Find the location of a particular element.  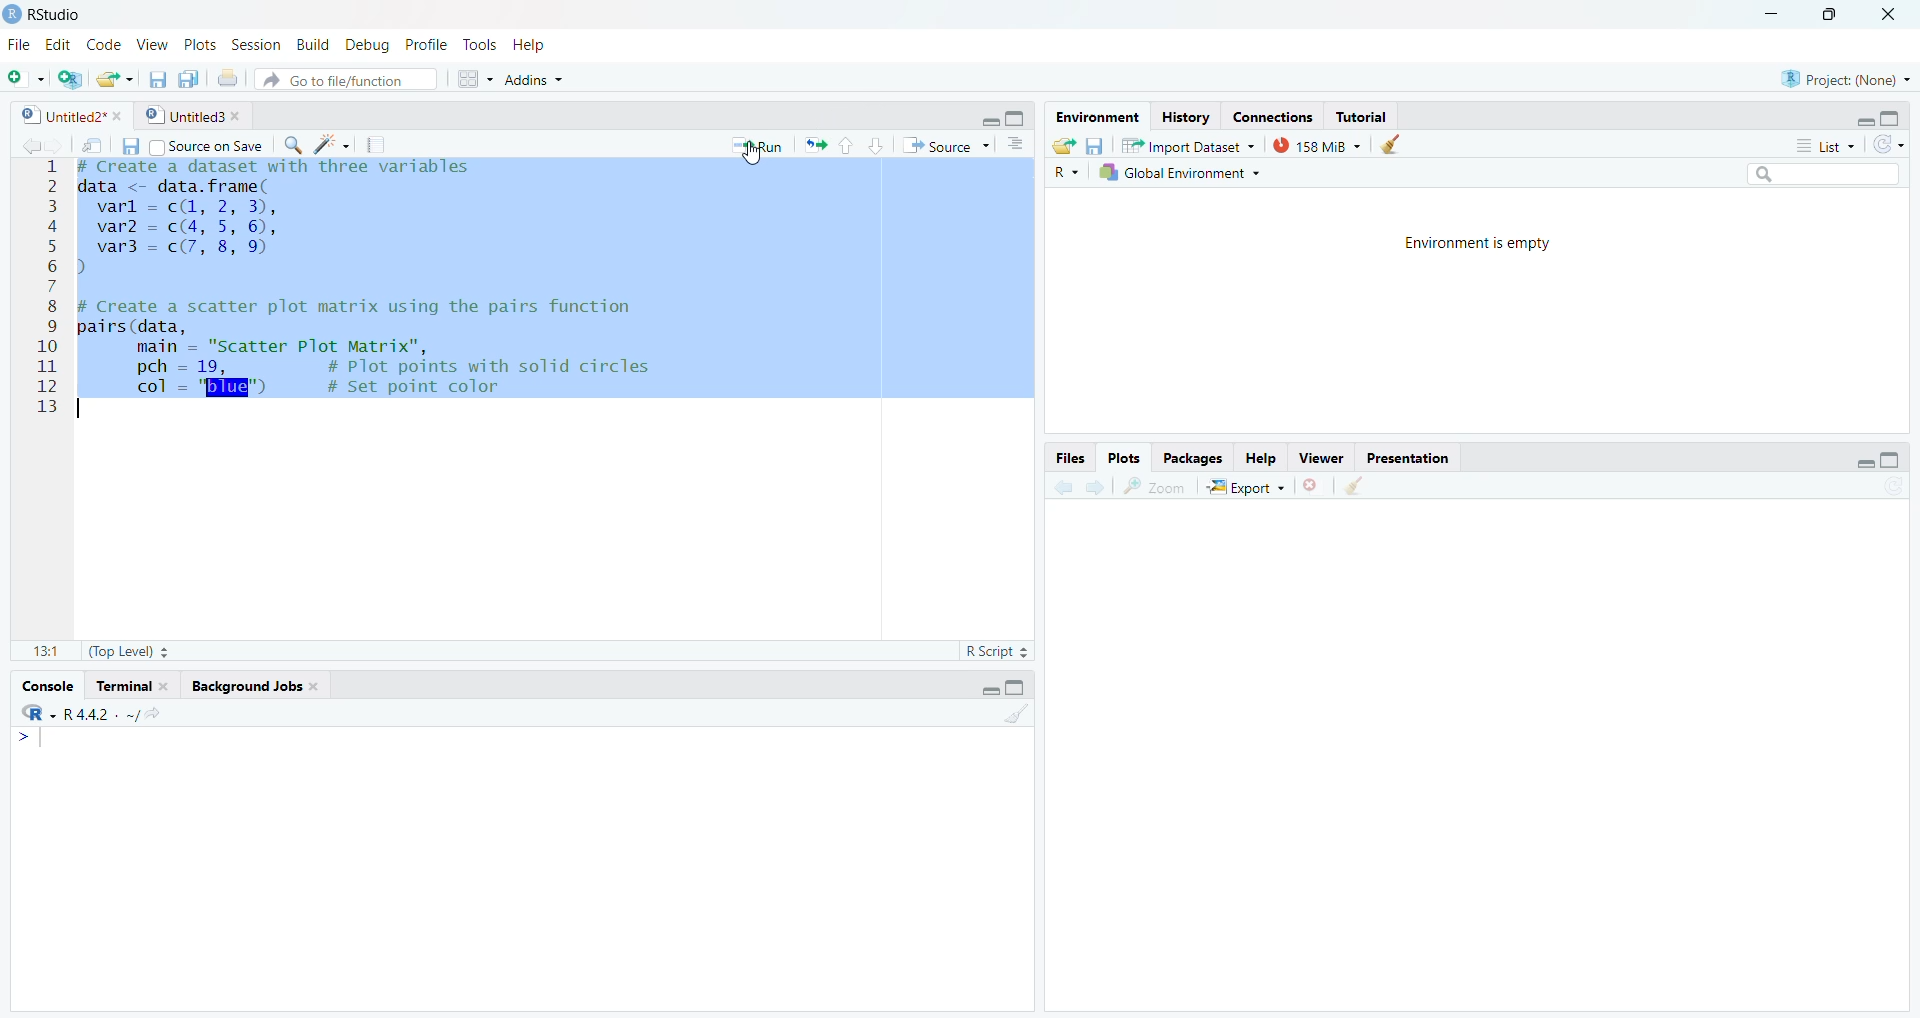

b Global Environment - is located at coordinates (1175, 172).